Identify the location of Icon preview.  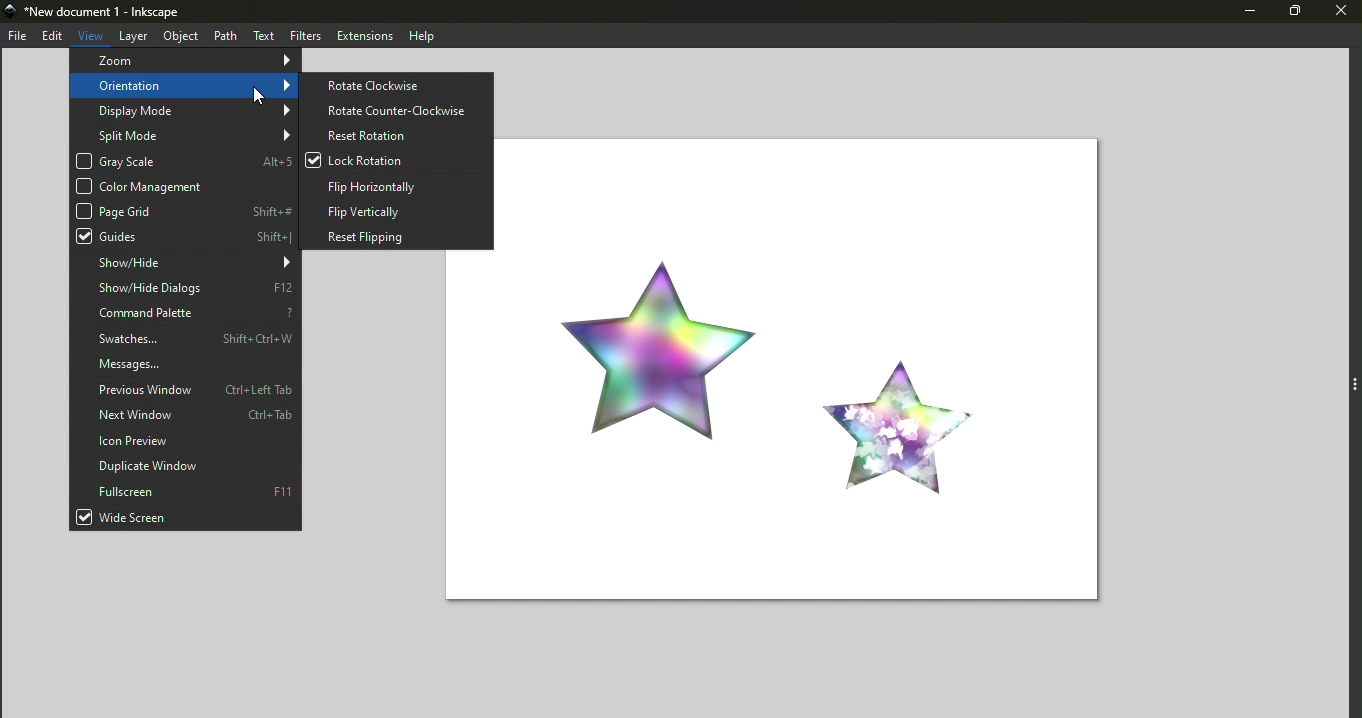
(186, 441).